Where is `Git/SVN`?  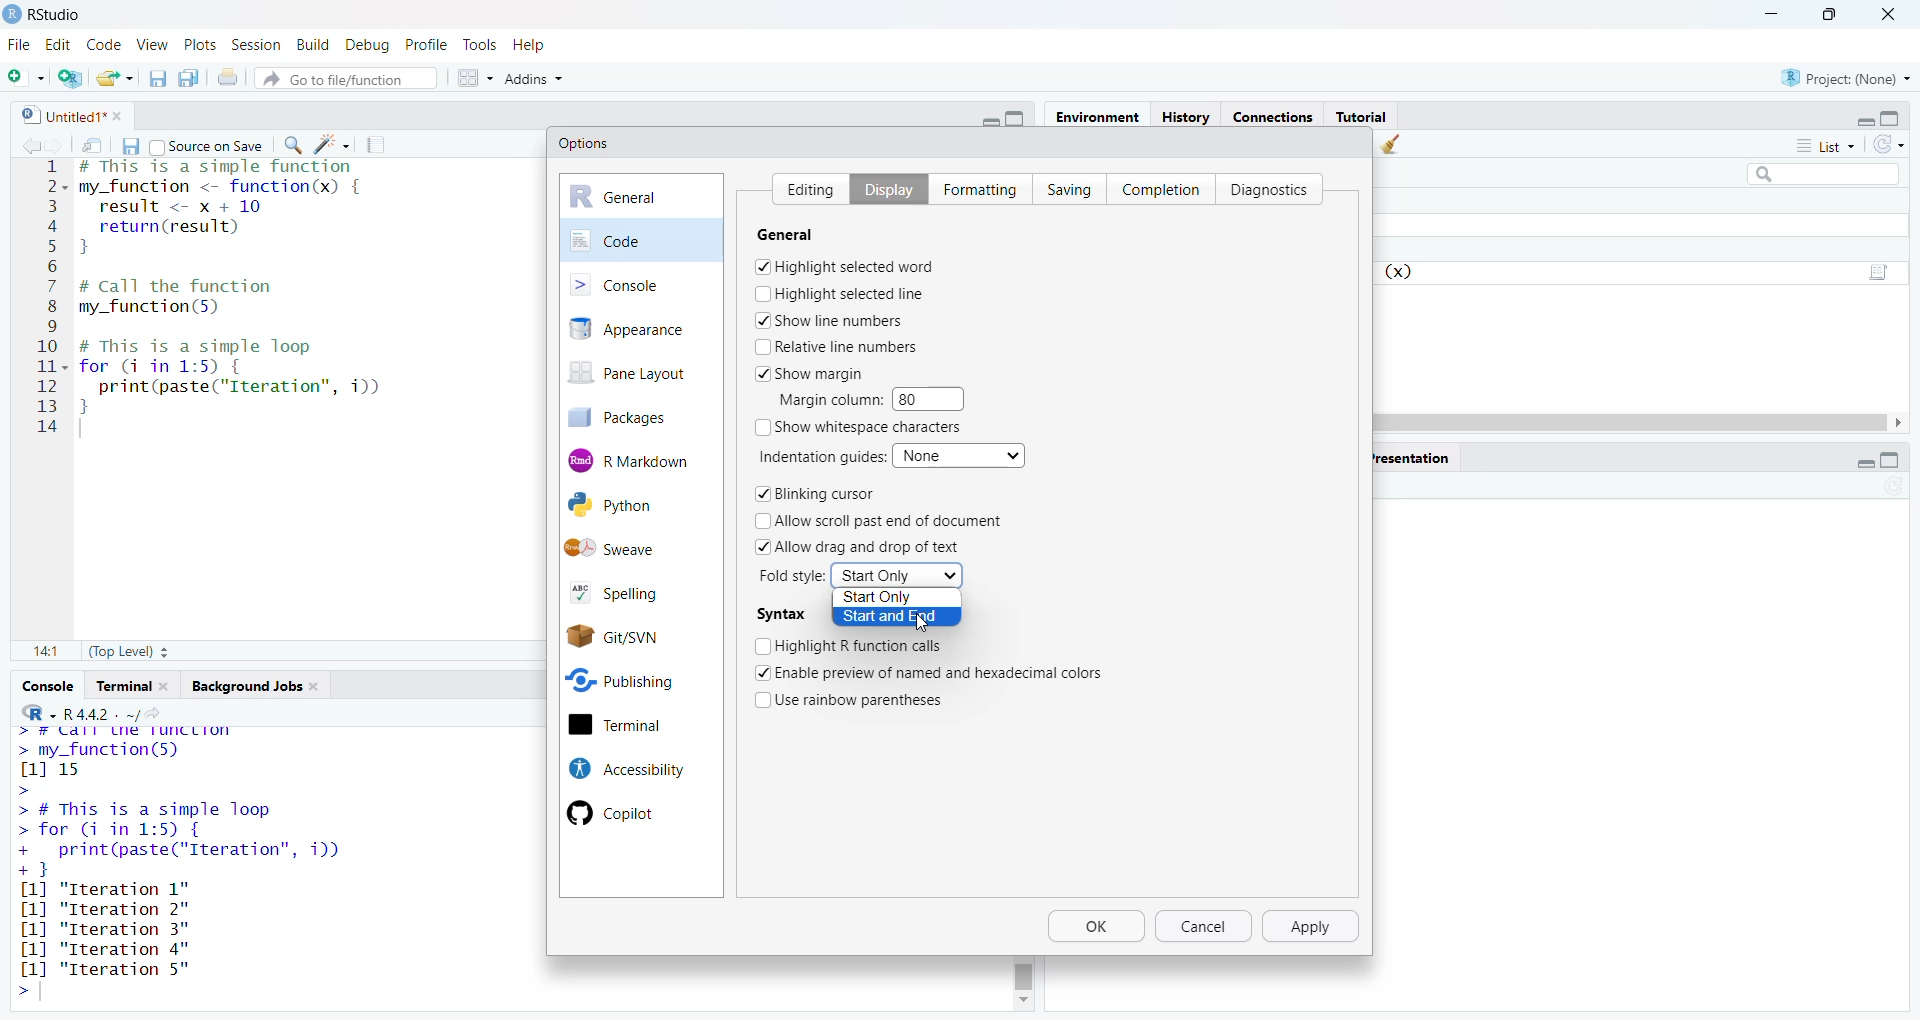 Git/SVN is located at coordinates (639, 635).